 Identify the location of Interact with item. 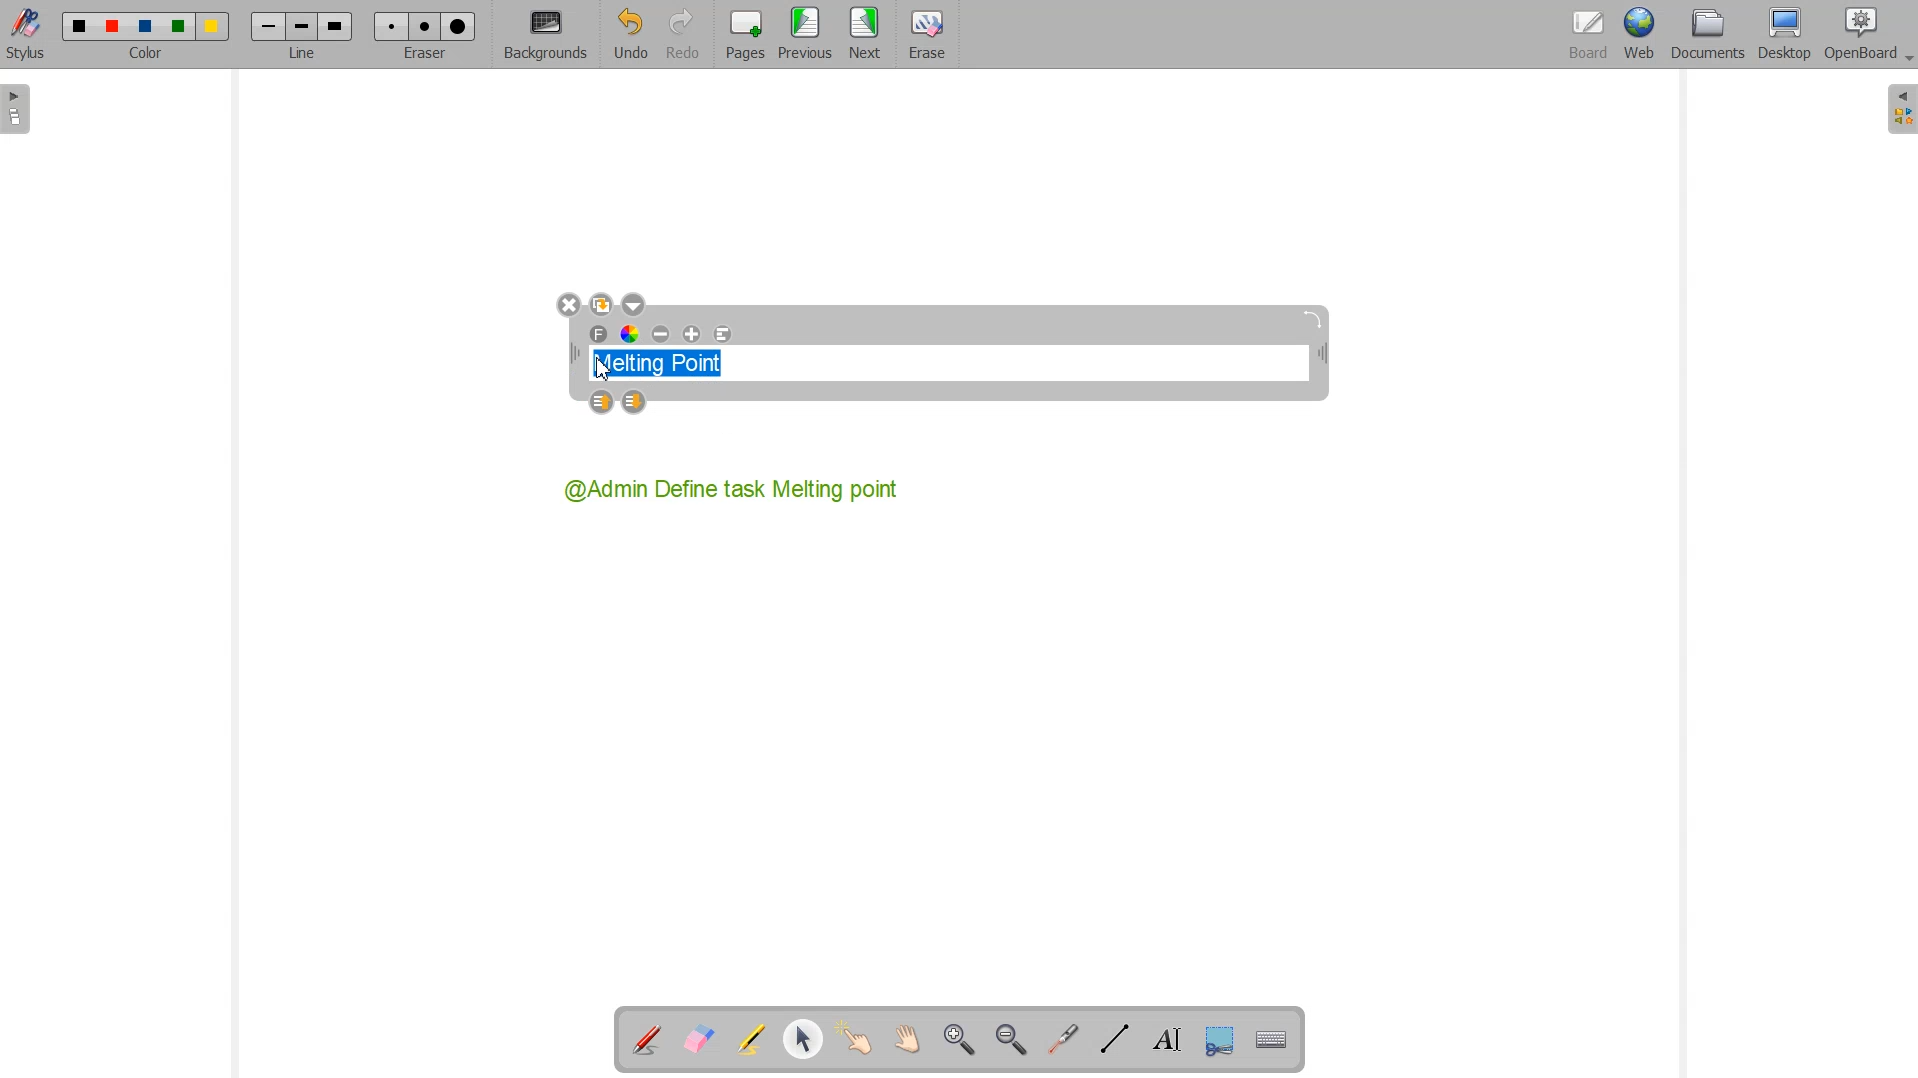
(854, 1040).